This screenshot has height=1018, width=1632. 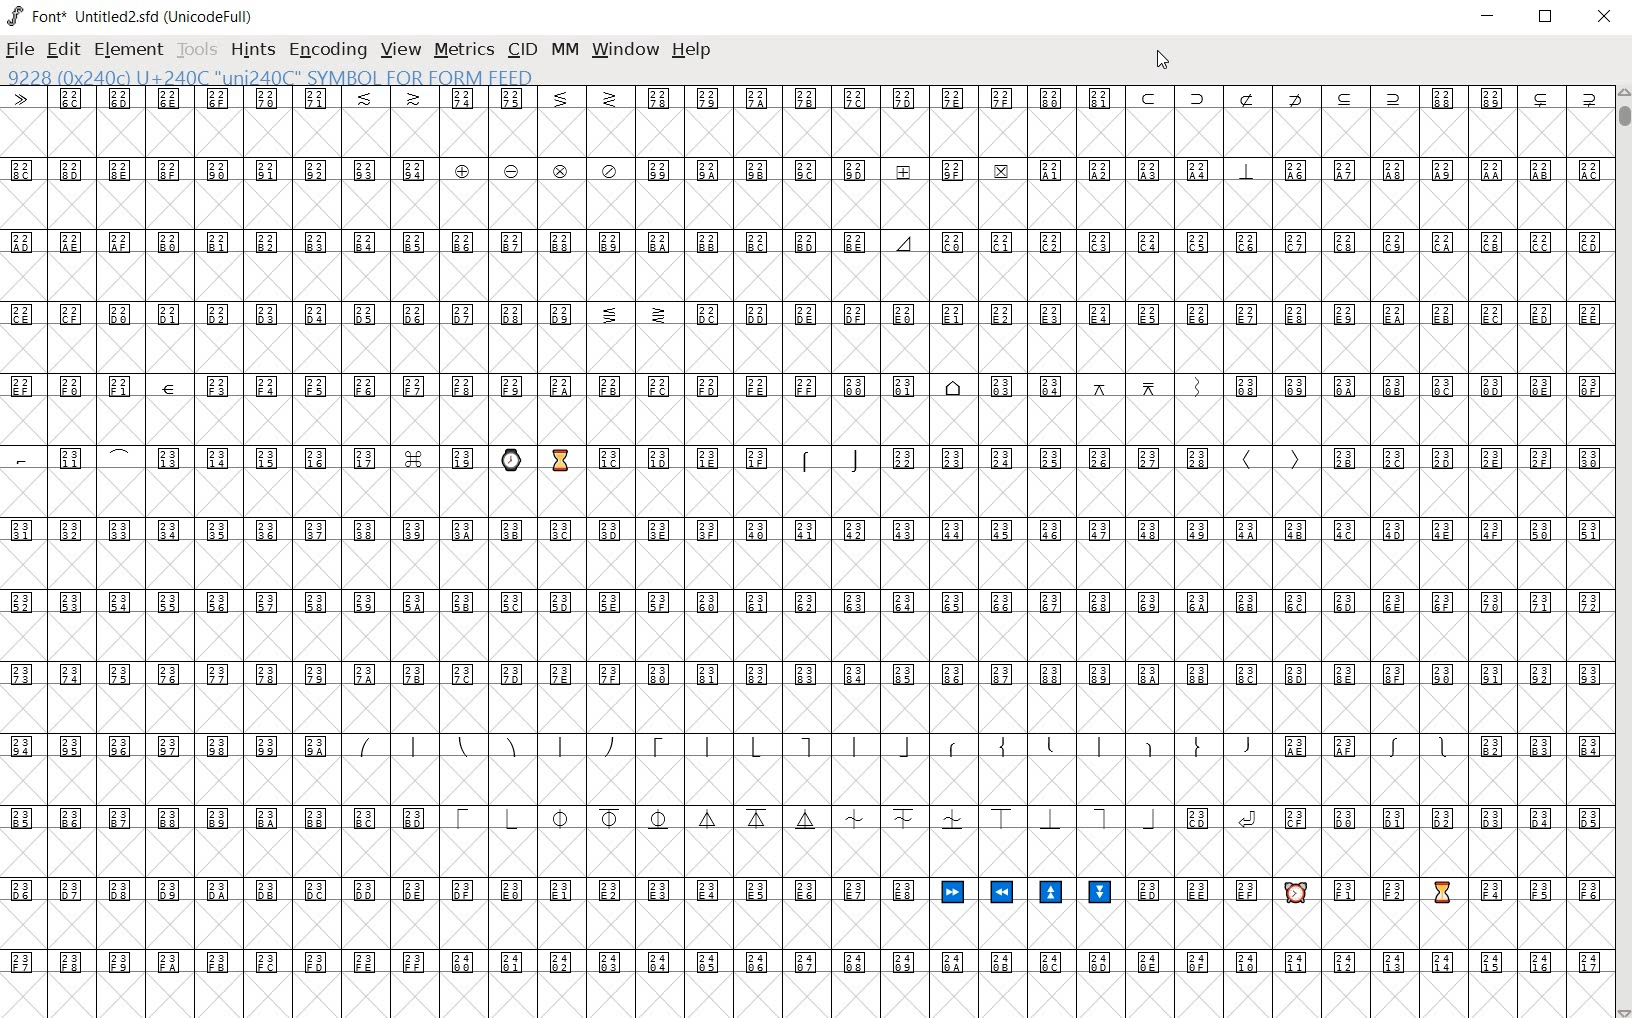 I want to click on Element, so click(x=129, y=50).